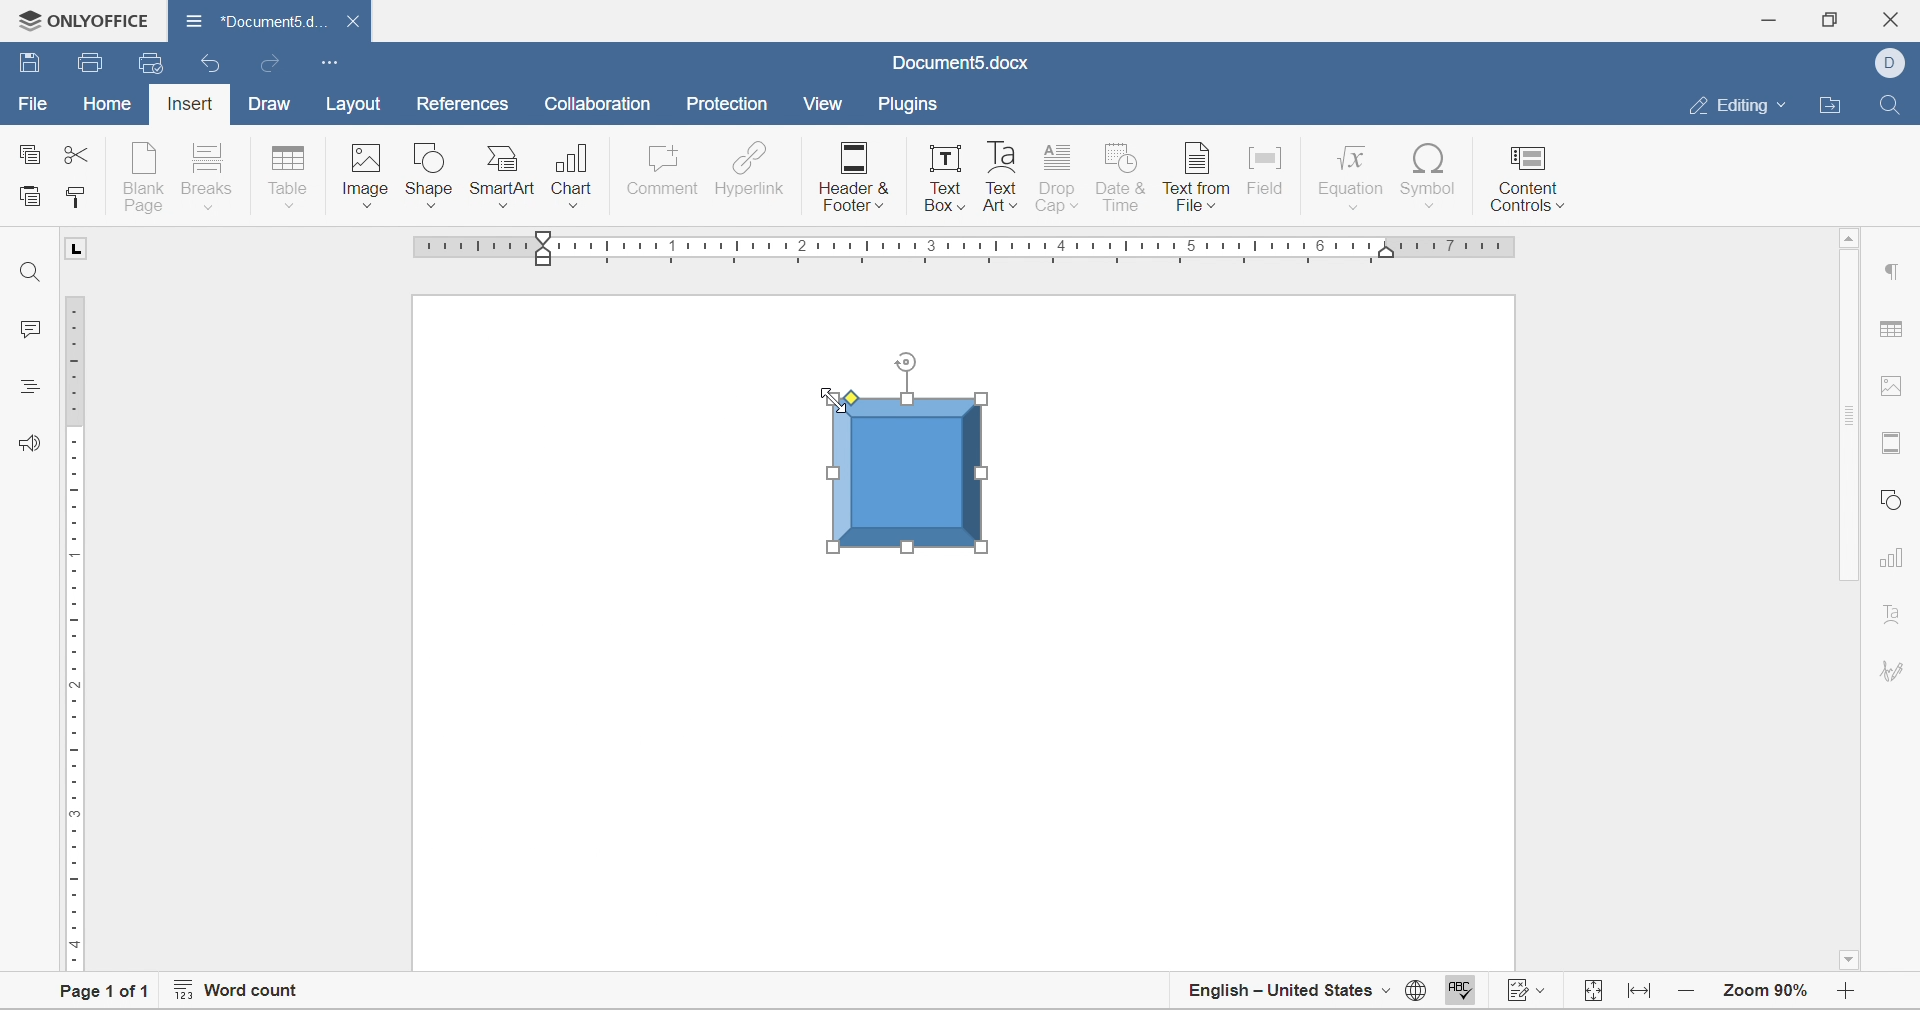 This screenshot has height=1010, width=1920. What do you see at coordinates (328, 61) in the screenshot?
I see `customize quick access toolbar` at bounding box center [328, 61].